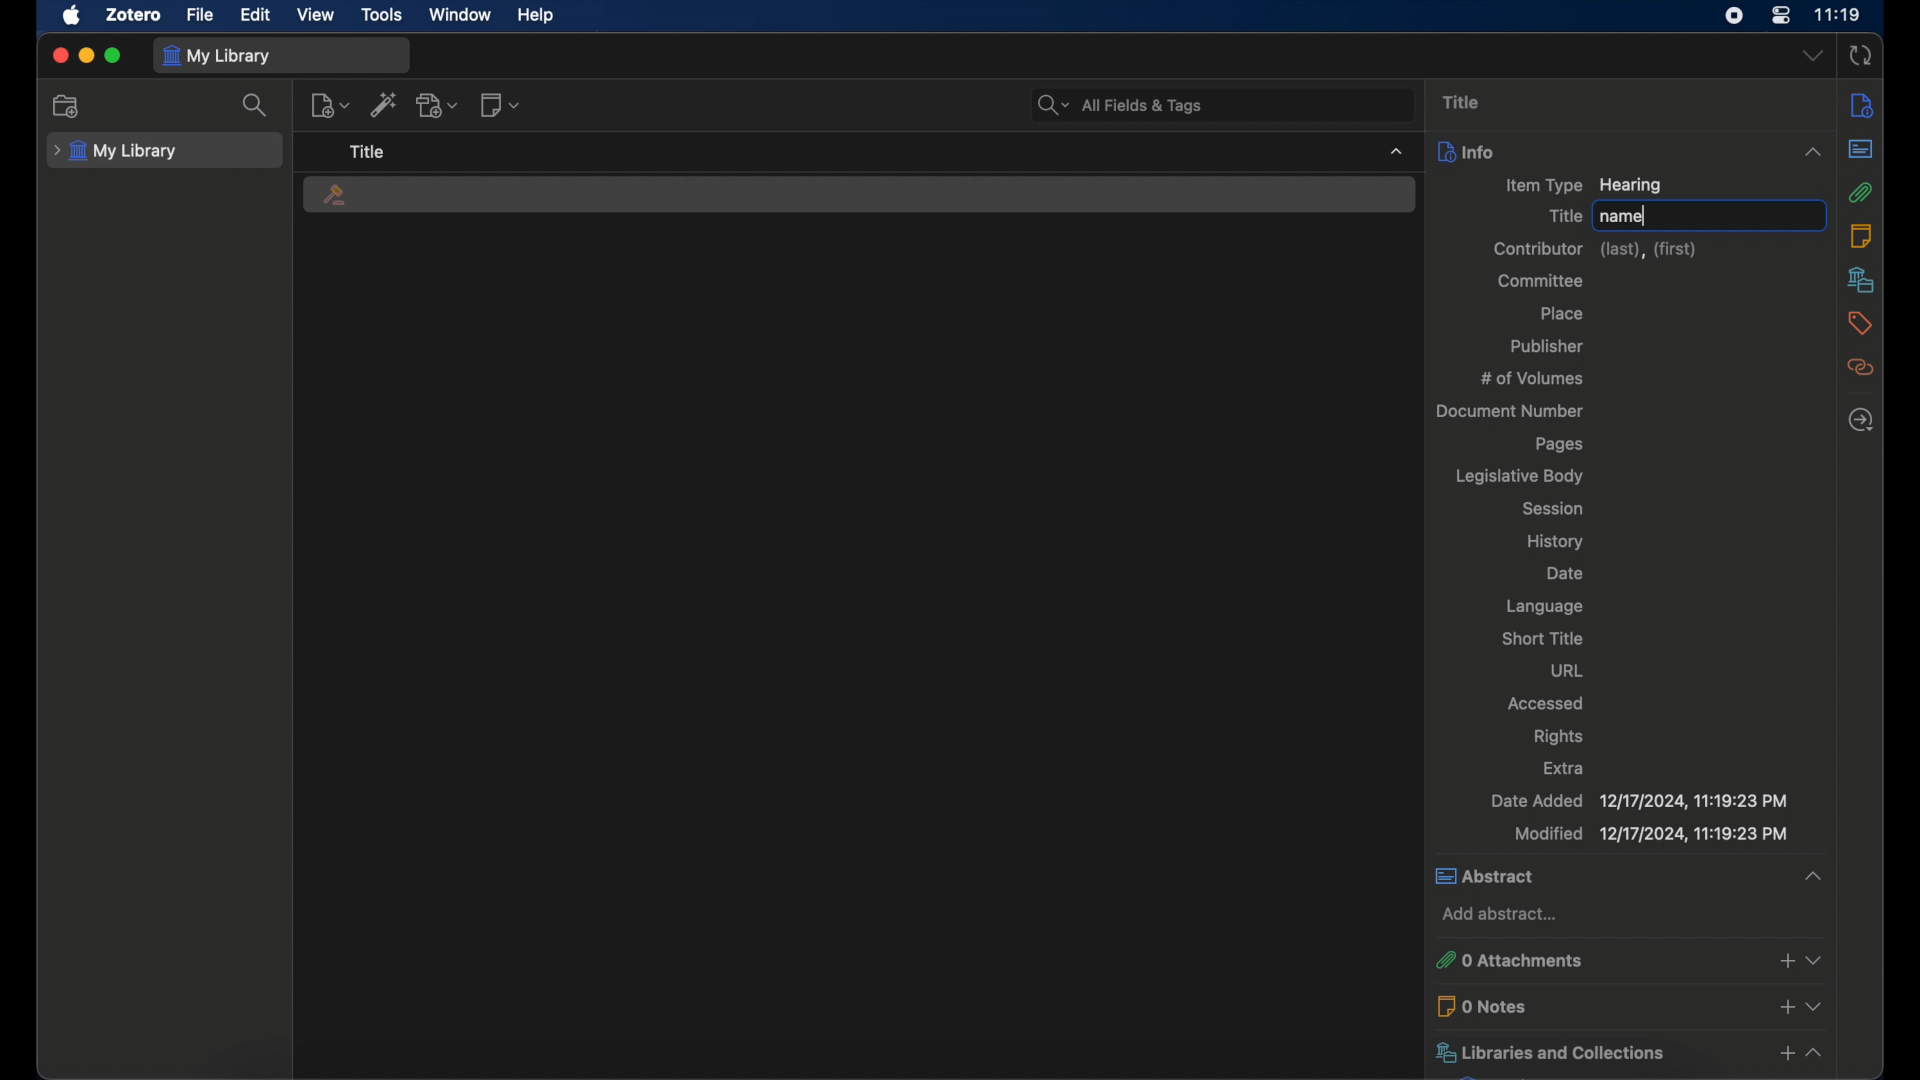 This screenshot has width=1920, height=1080. I want to click on dropdown, so click(1394, 150).